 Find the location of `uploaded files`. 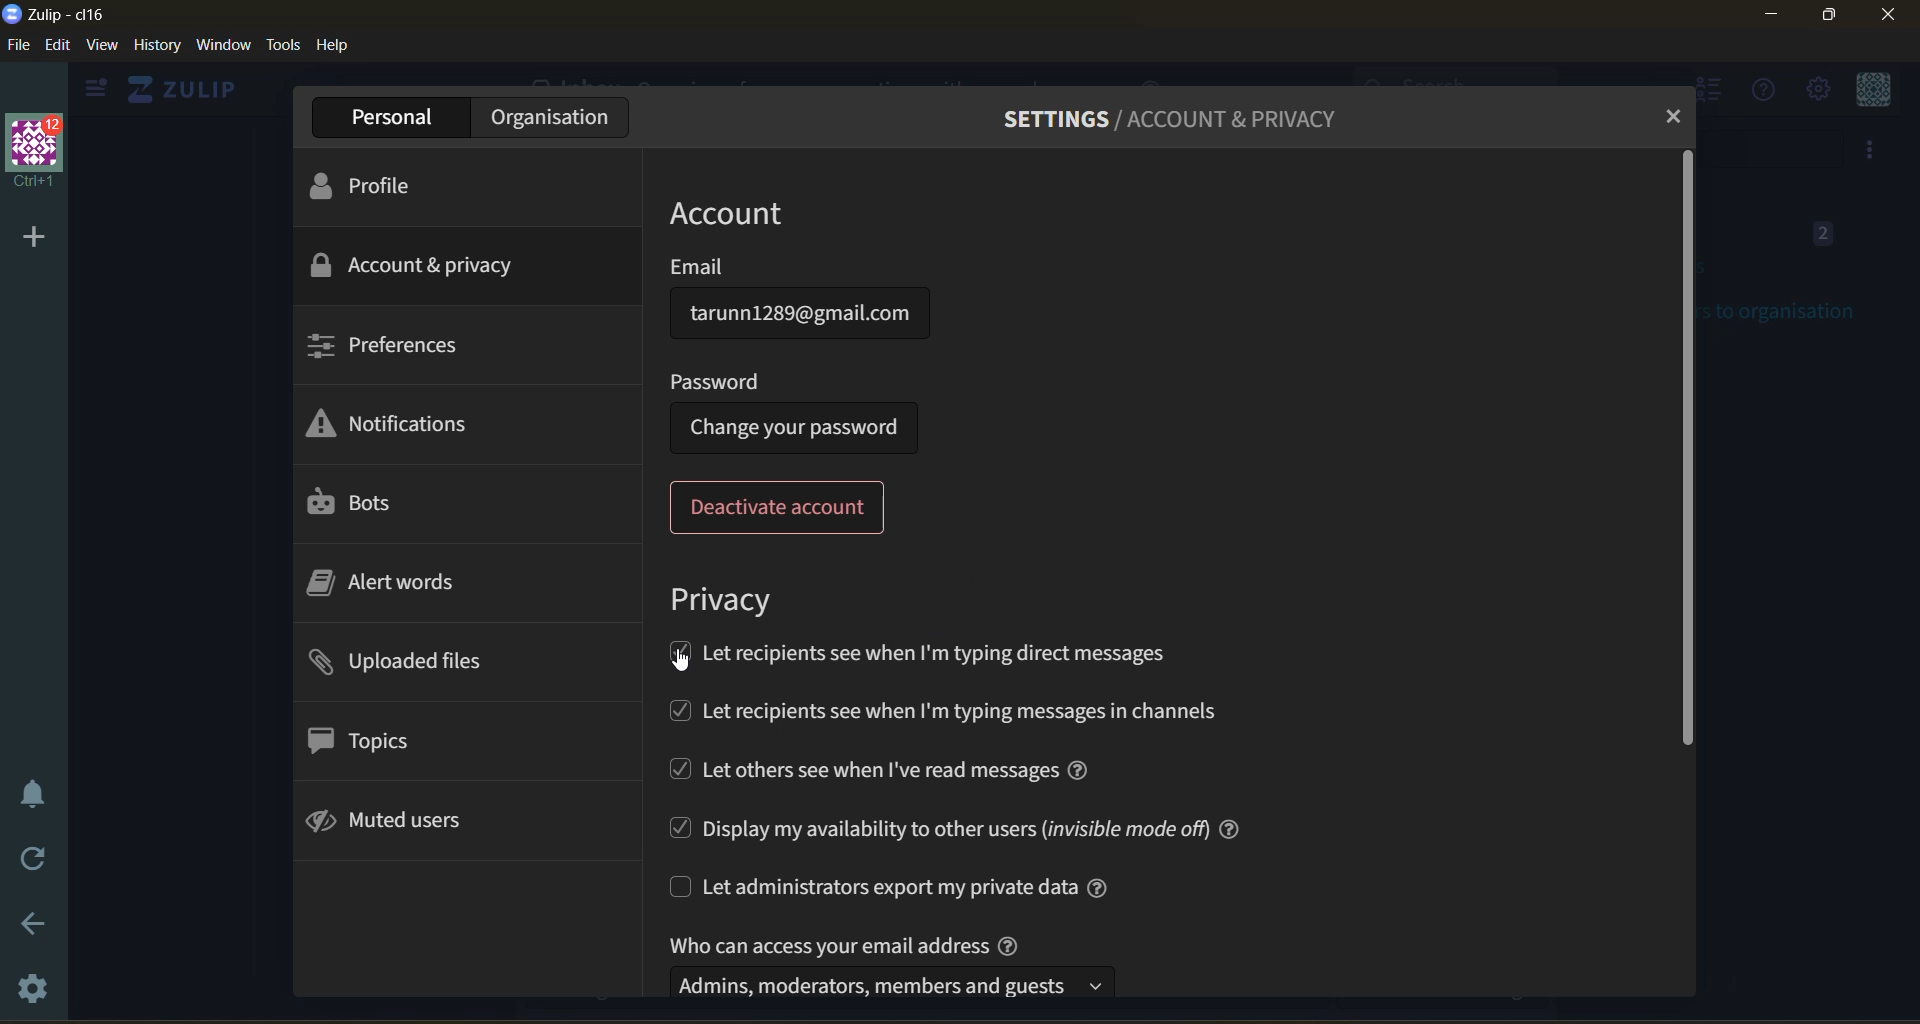

uploaded files is located at coordinates (405, 666).